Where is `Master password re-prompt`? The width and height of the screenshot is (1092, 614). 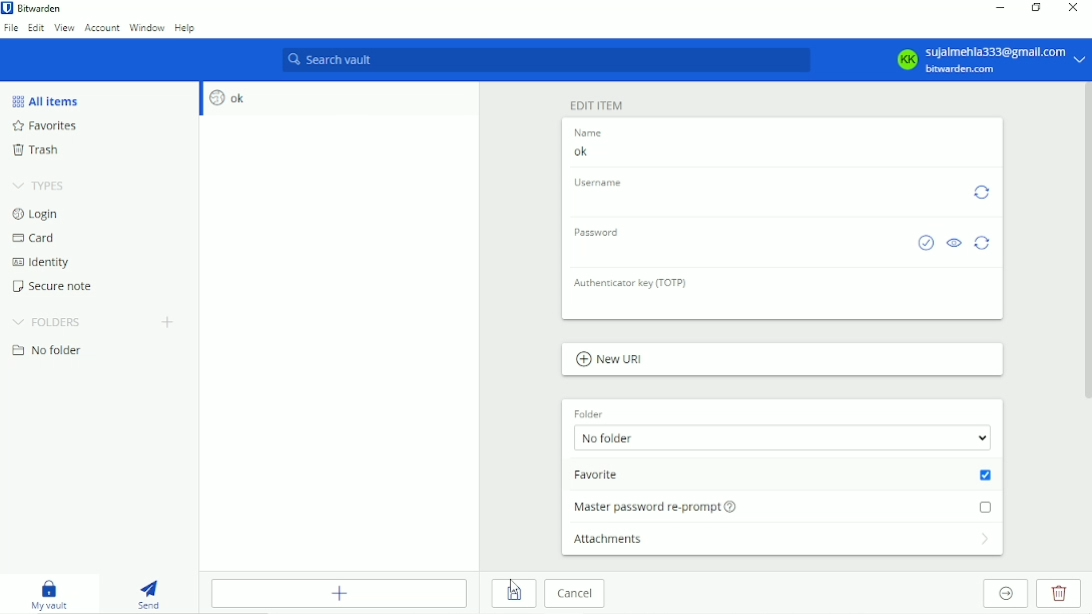
Master password re-prompt is located at coordinates (783, 505).